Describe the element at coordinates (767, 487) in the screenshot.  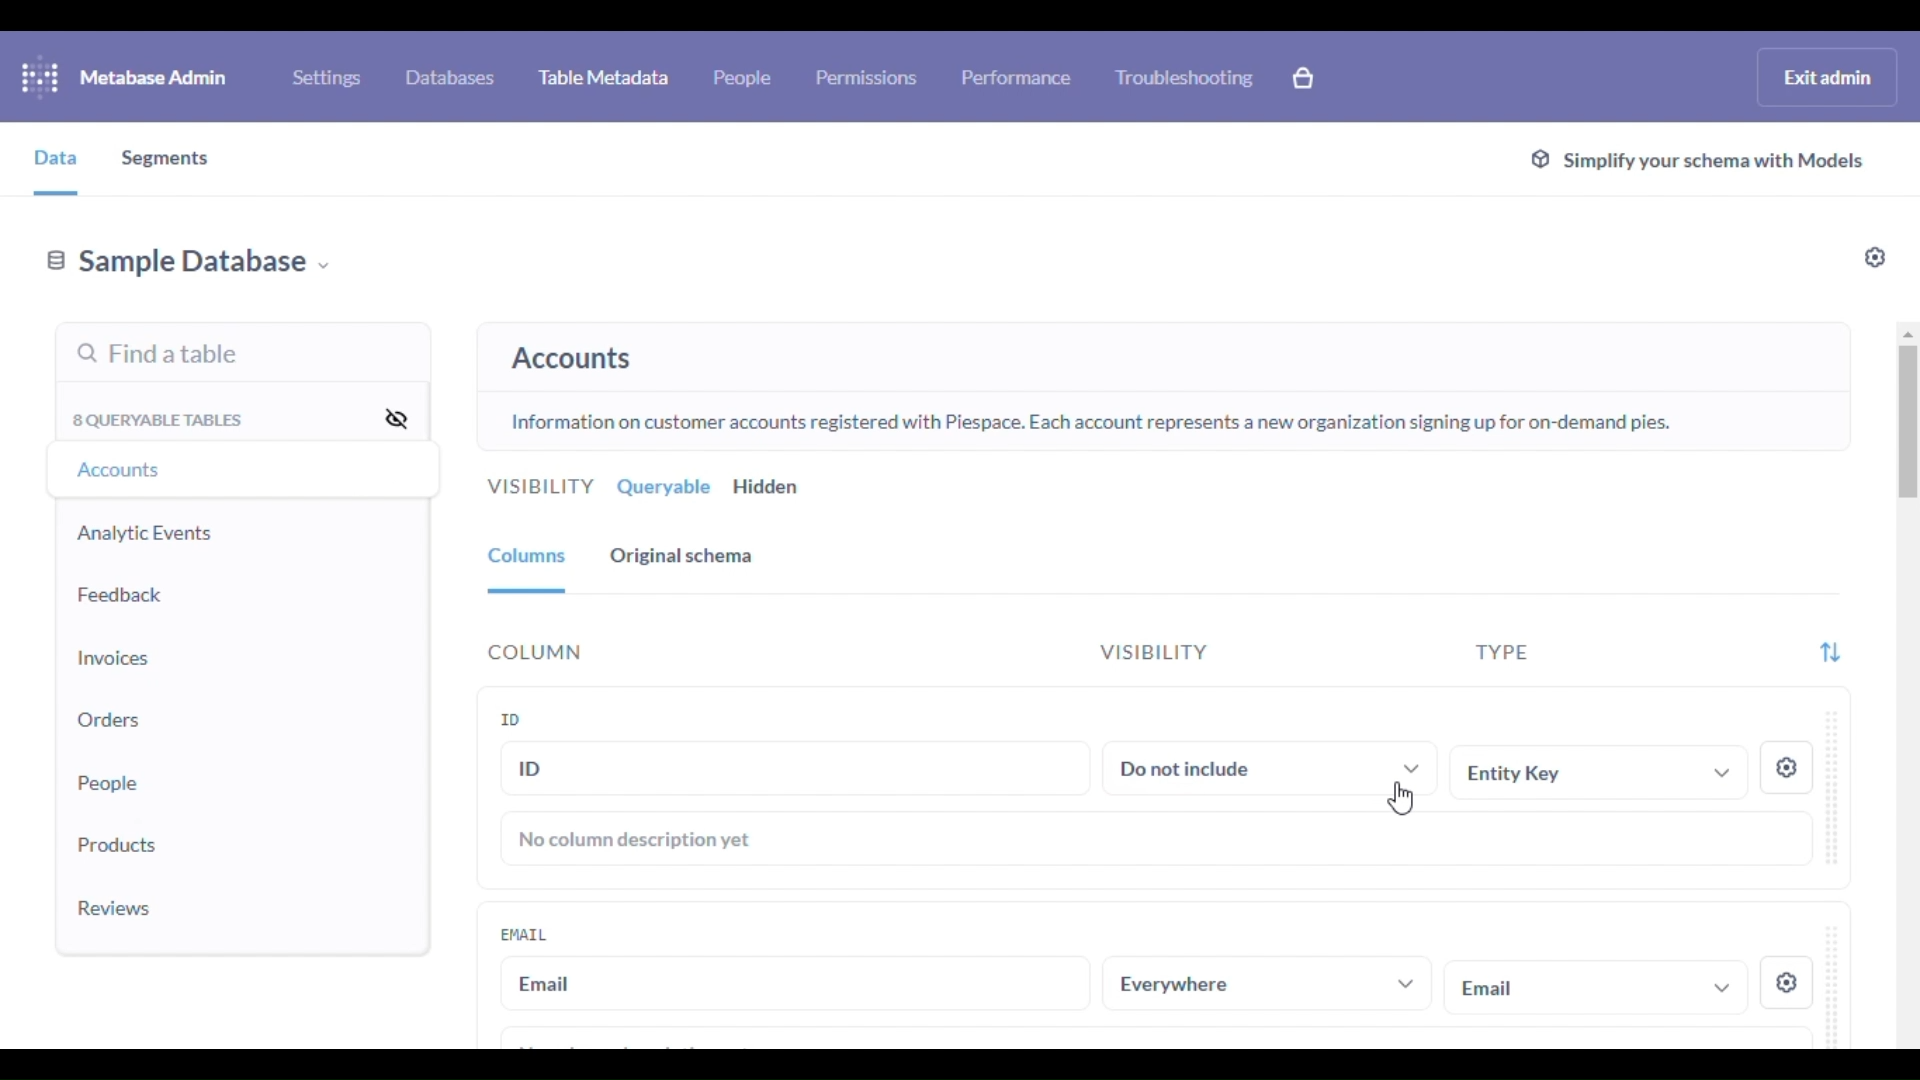
I see `hidden` at that location.